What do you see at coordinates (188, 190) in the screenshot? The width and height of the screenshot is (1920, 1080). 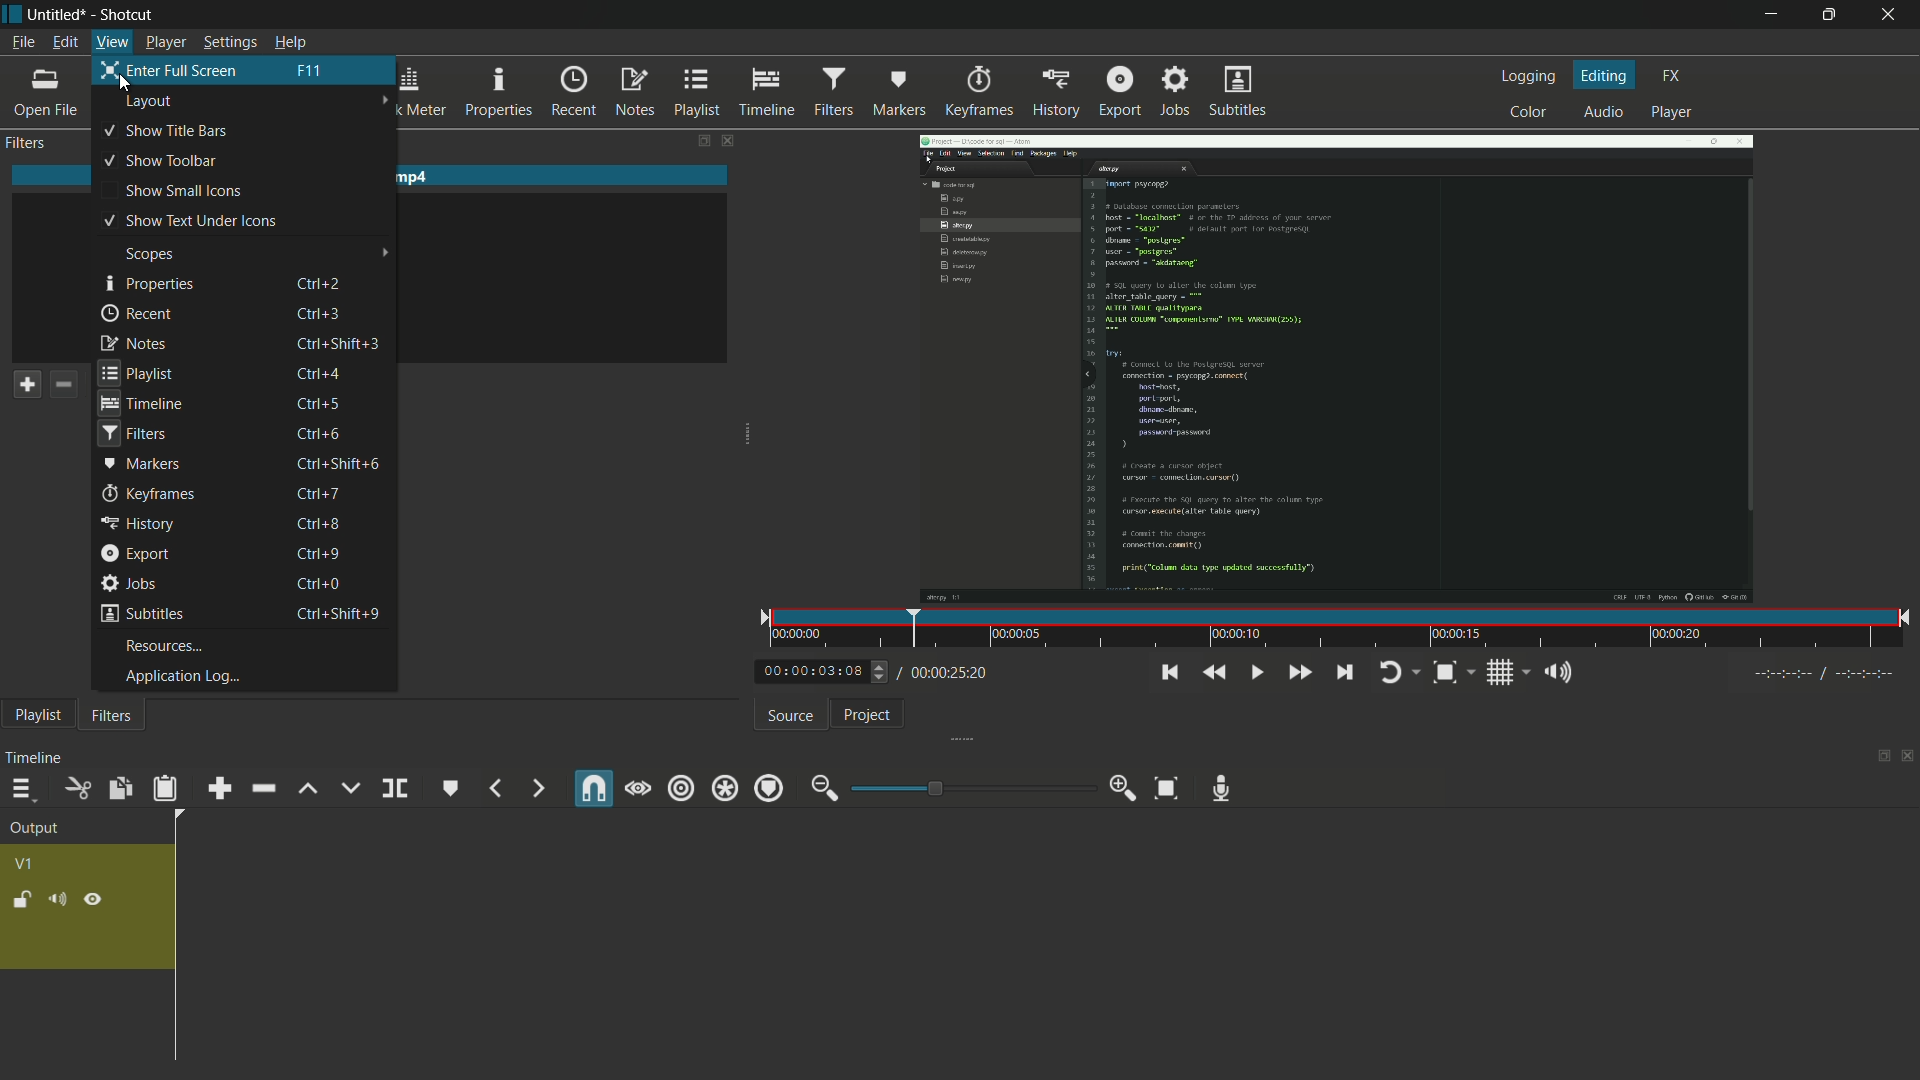 I see `show small icons` at bounding box center [188, 190].